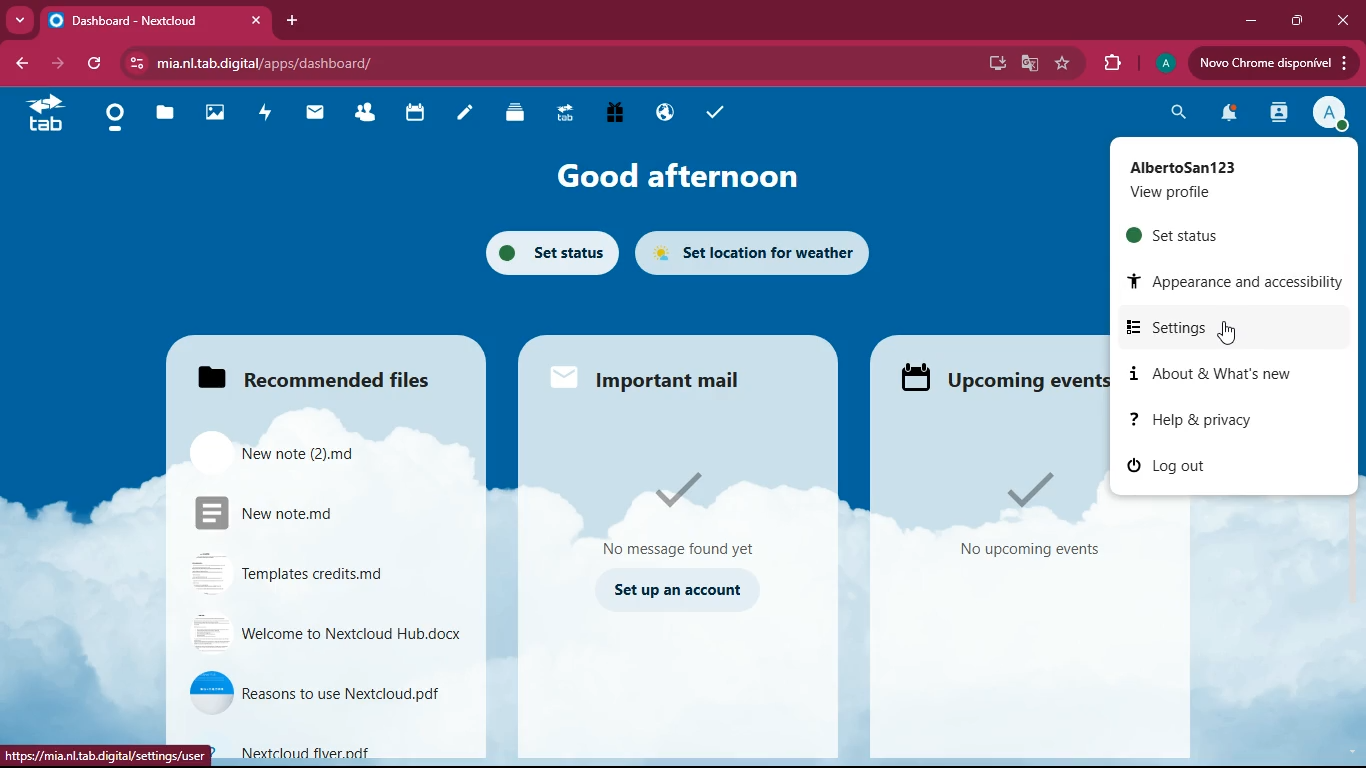 The image size is (1366, 768). What do you see at coordinates (677, 589) in the screenshot?
I see `set up an account` at bounding box center [677, 589].